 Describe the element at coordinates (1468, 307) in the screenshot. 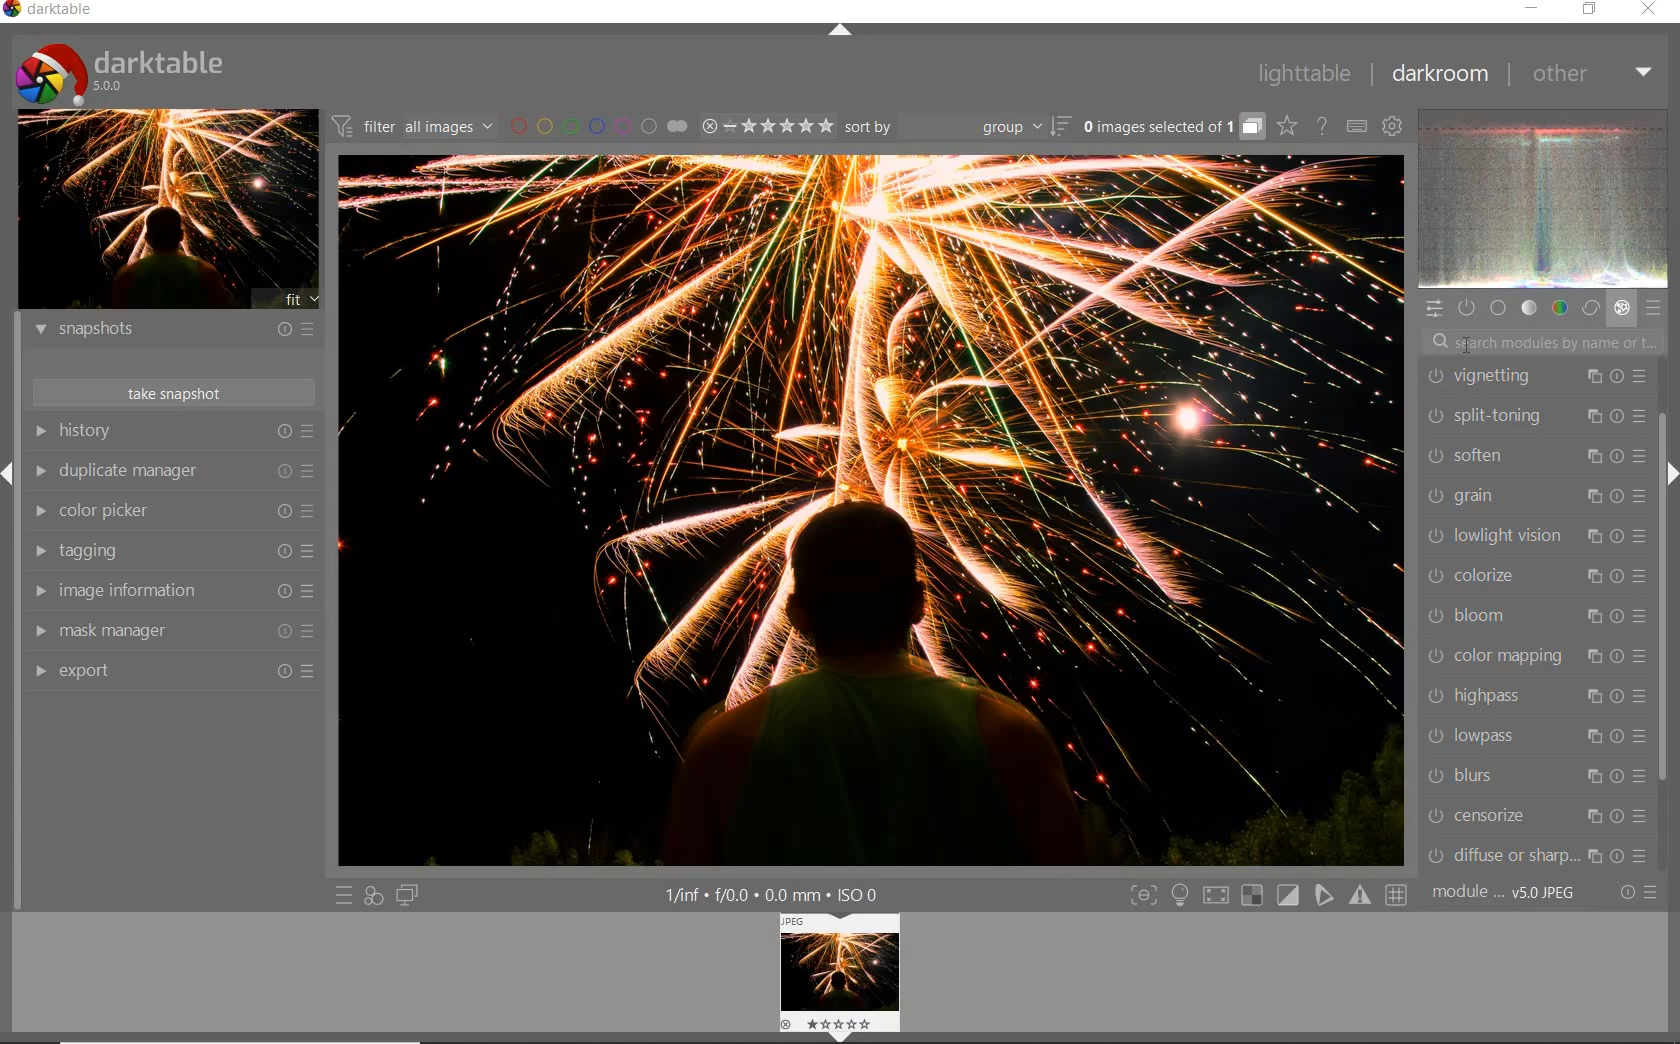

I see `show only active modules` at that location.